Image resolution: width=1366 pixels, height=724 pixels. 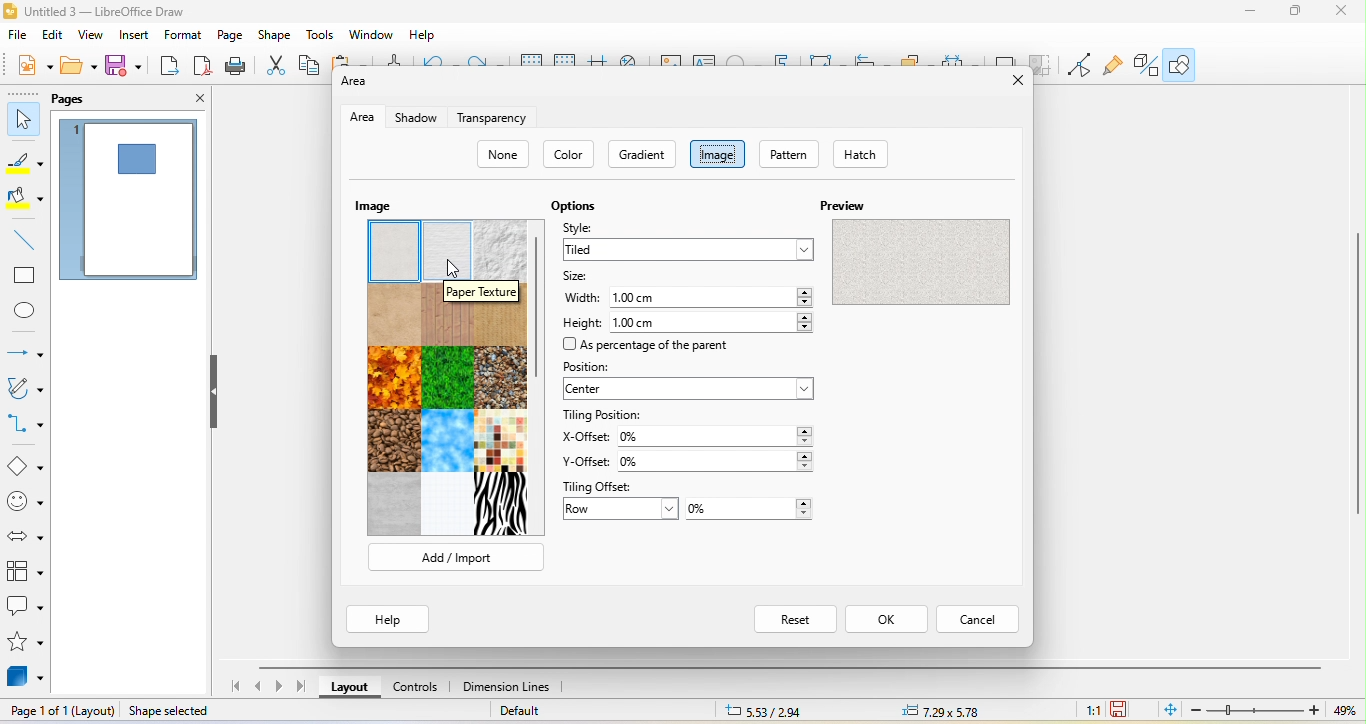 What do you see at coordinates (24, 164) in the screenshot?
I see `line color` at bounding box center [24, 164].